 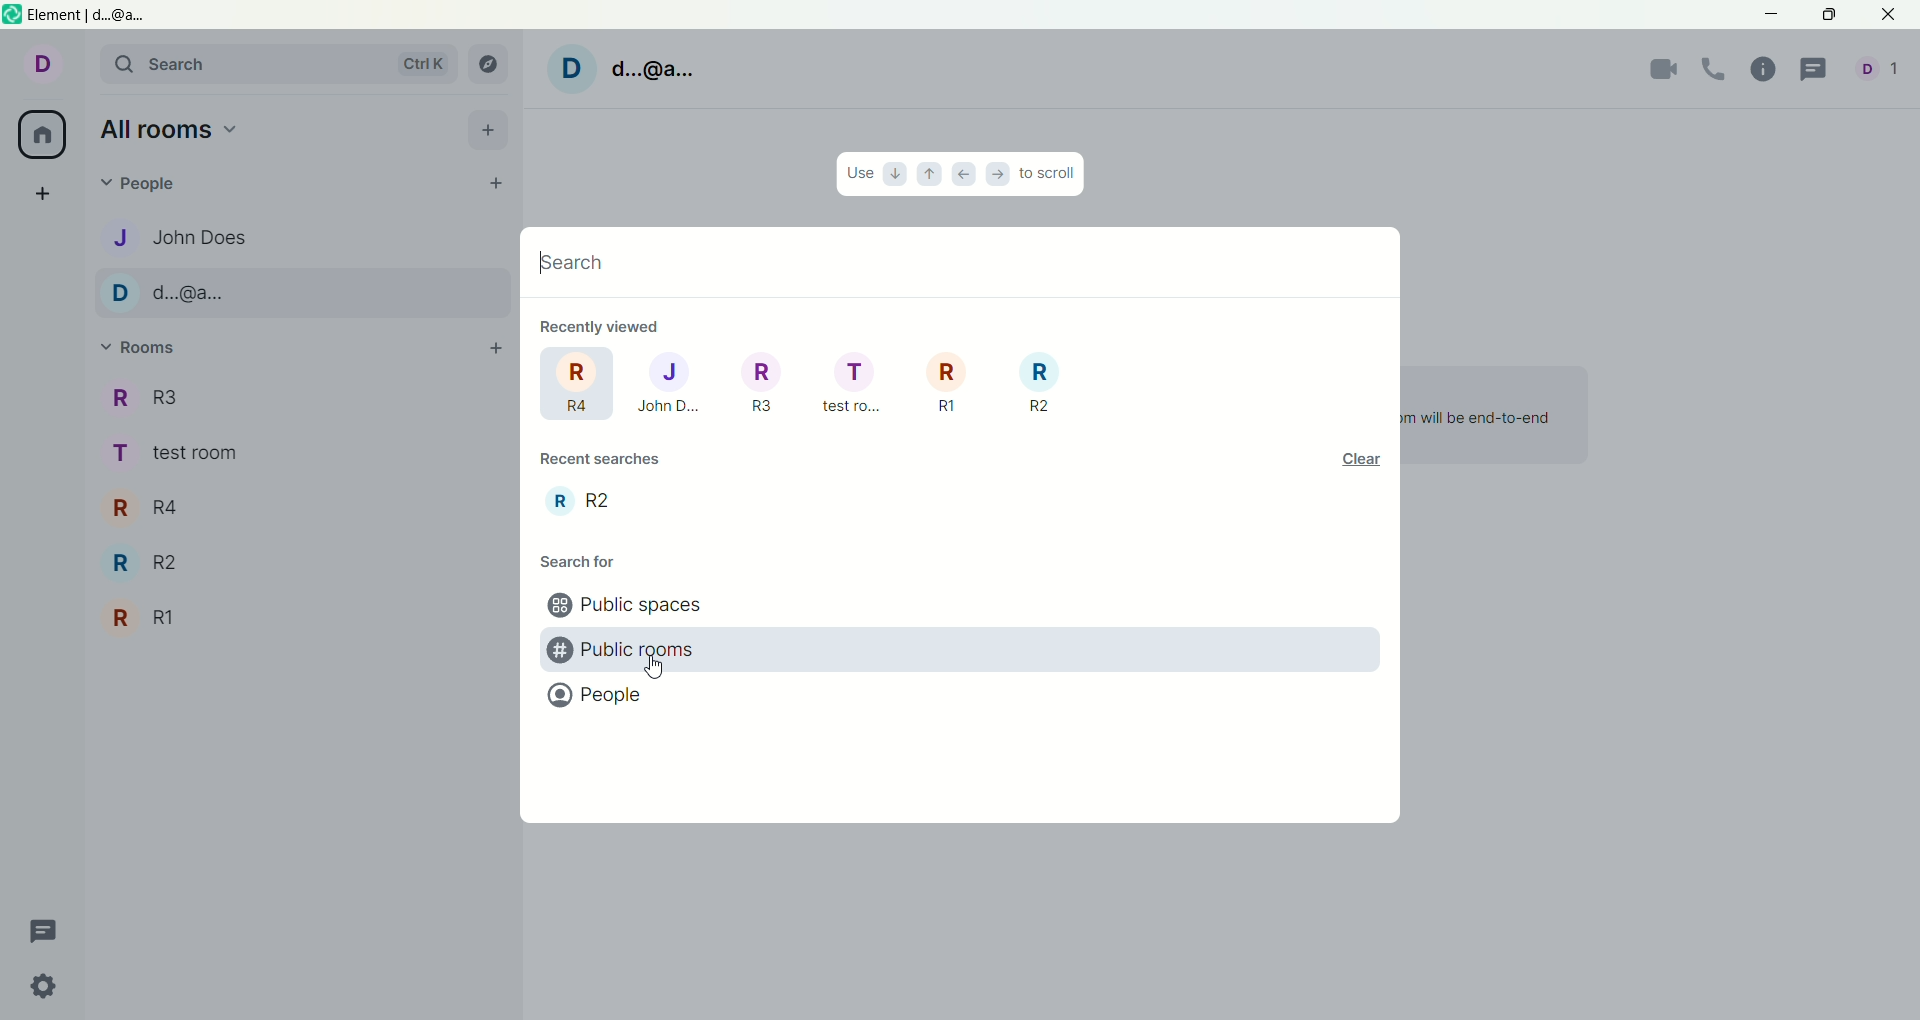 What do you see at coordinates (40, 194) in the screenshot?
I see `create a space` at bounding box center [40, 194].